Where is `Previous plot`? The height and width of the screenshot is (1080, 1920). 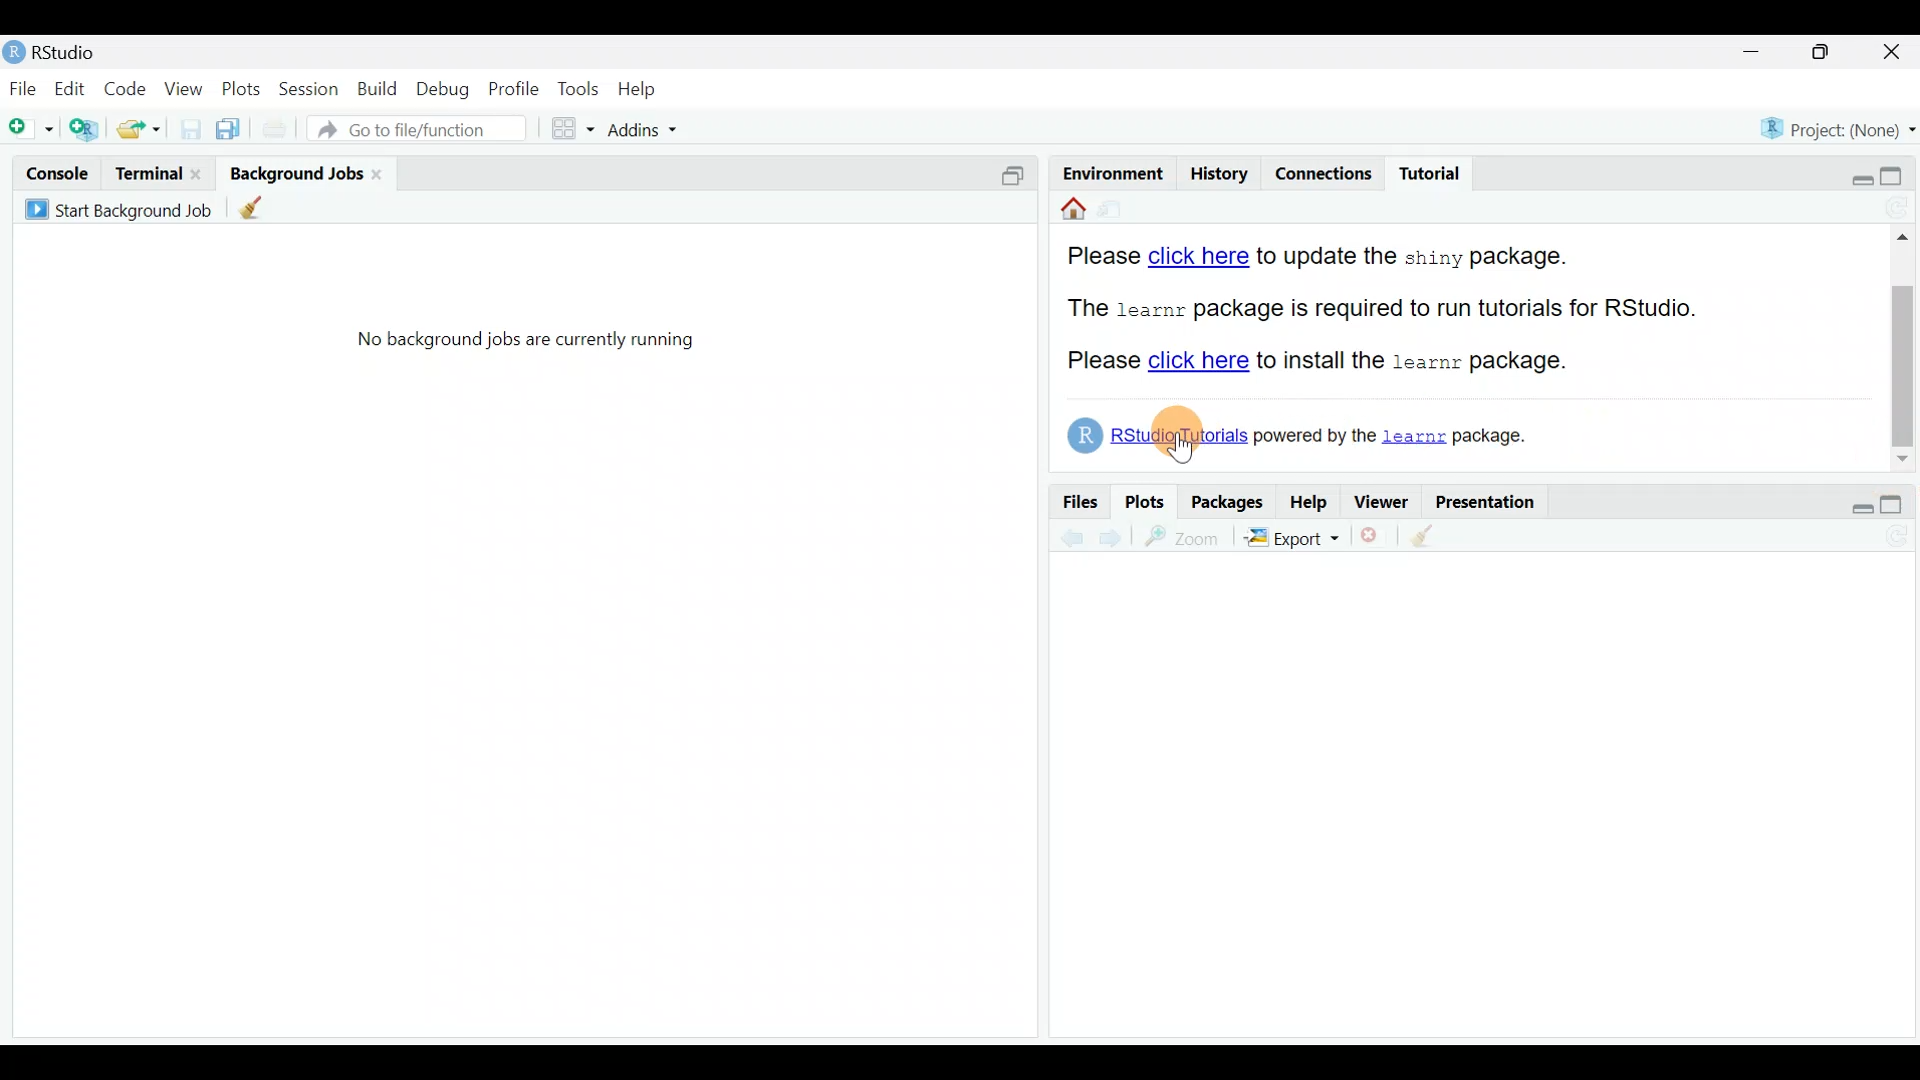
Previous plot is located at coordinates (1063, 537).